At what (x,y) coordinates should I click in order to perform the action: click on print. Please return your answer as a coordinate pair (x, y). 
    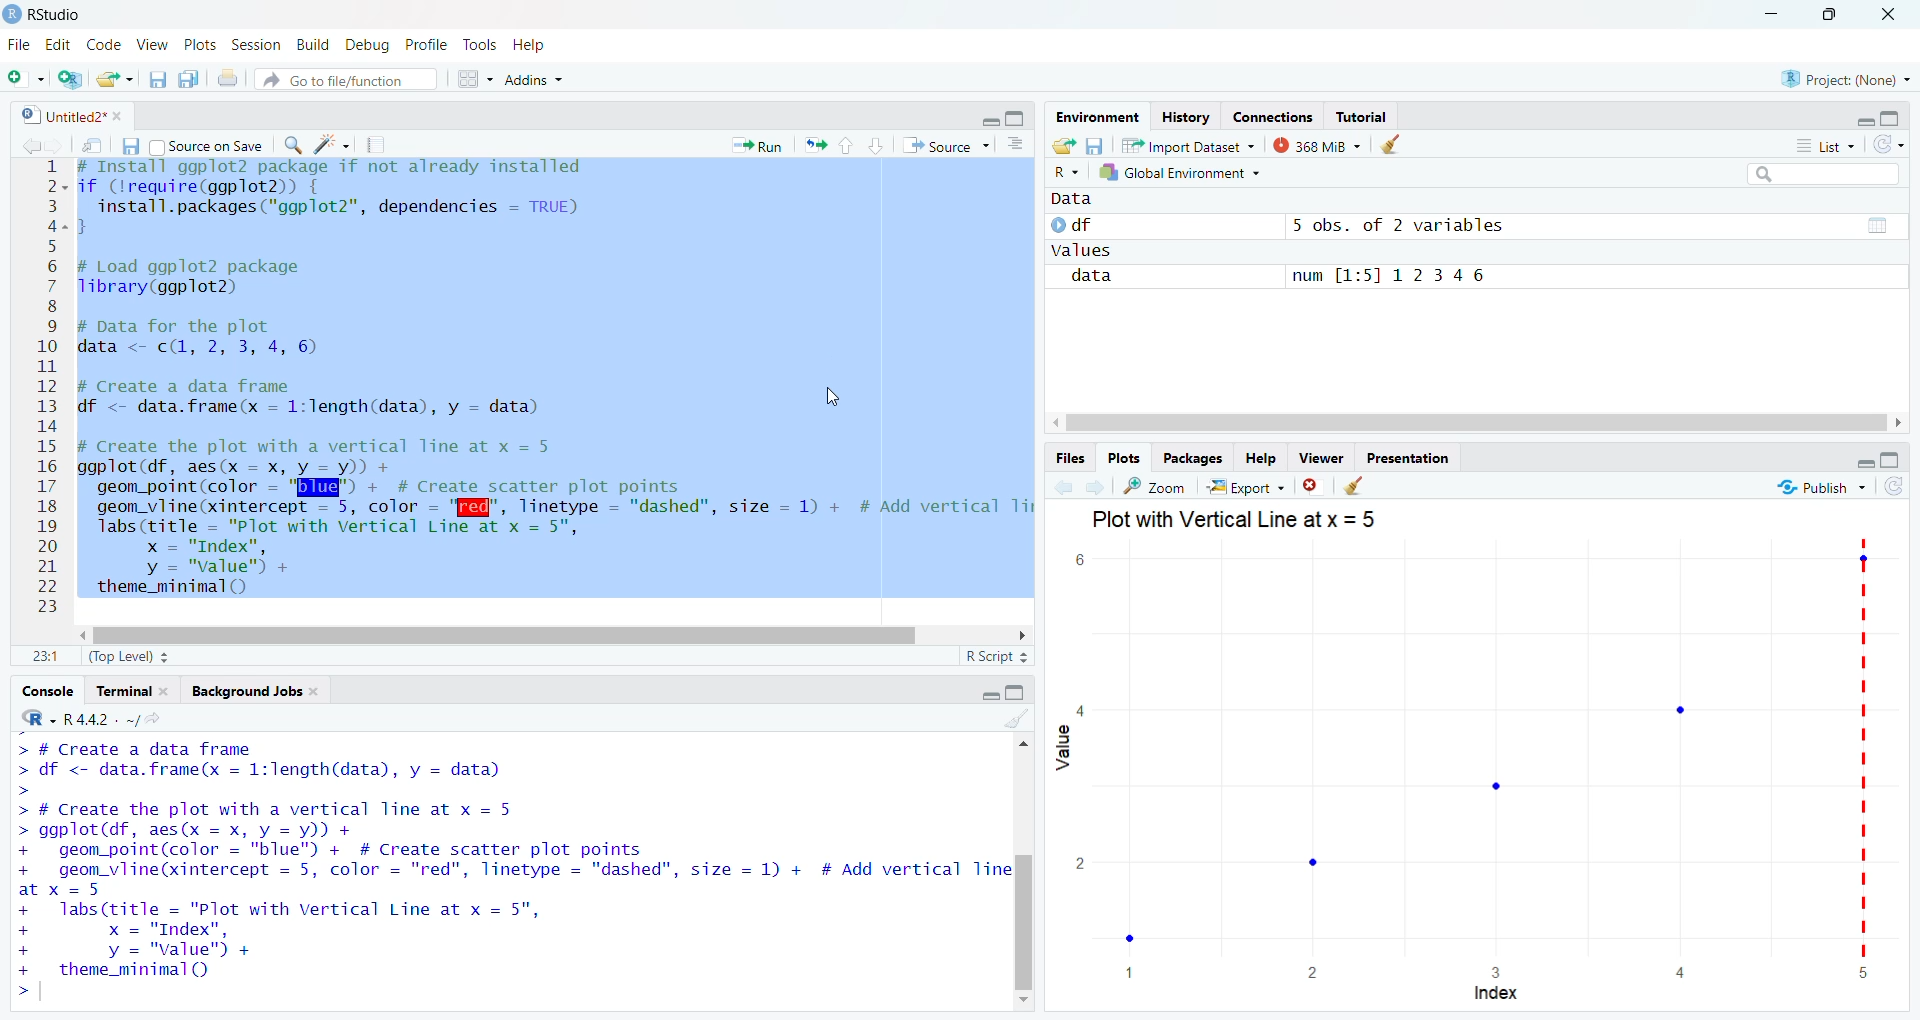
    Looking at the image, I should click on (230, 81).